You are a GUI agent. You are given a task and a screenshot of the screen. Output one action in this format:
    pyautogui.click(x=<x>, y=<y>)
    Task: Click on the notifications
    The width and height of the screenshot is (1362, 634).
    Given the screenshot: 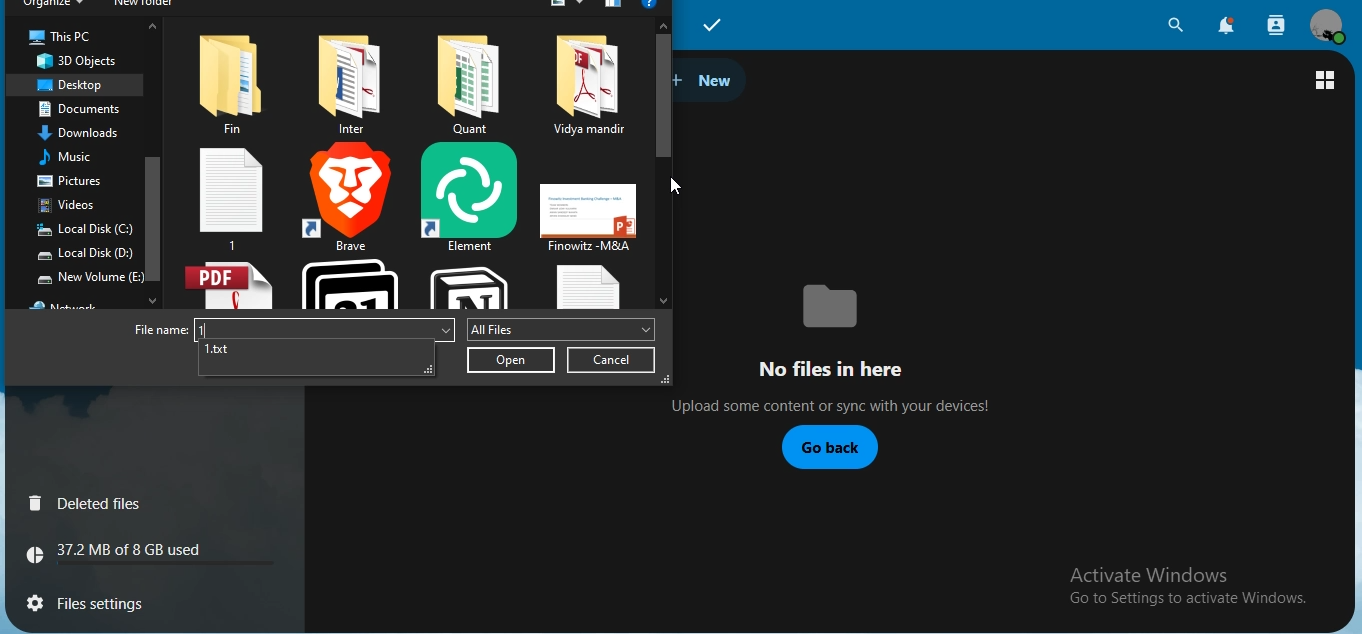 What is the action you would take?
    pyautogui.click(x=1228, y=27)
    